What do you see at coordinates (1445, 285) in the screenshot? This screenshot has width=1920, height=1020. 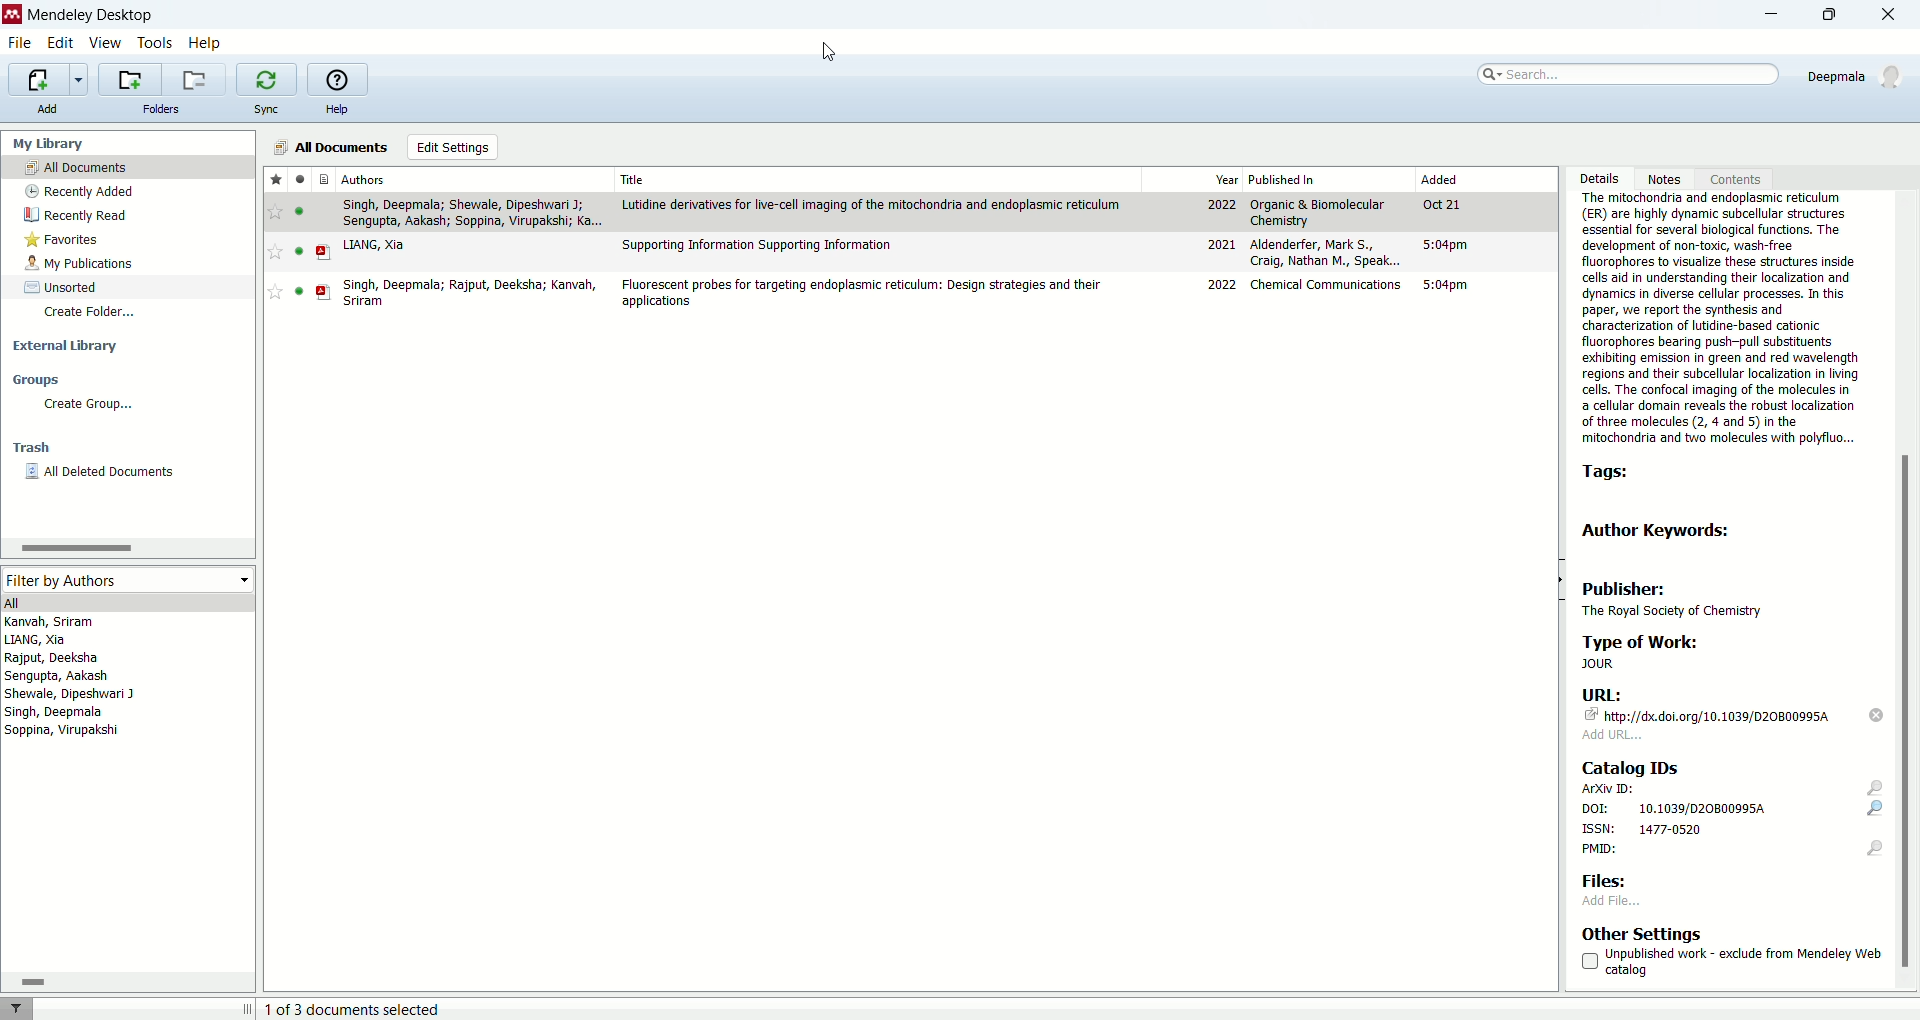 I see `5:04pm` at bounding box center [1445, 285].